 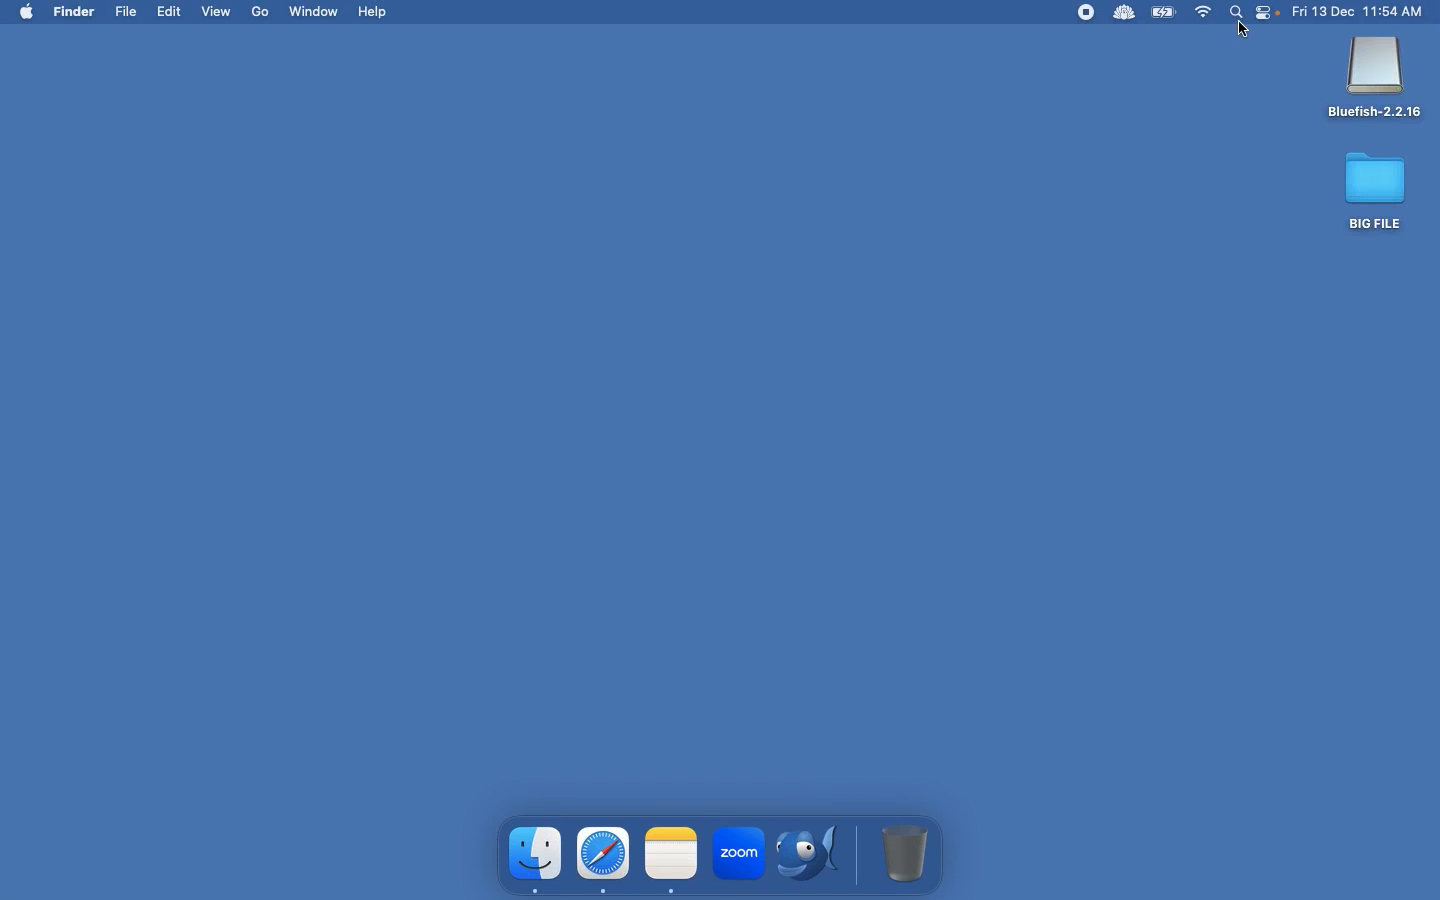 What do you see at coordinates (26, 10) in the screenshot?
I see `mac logo` at bounding box center [26, 10].